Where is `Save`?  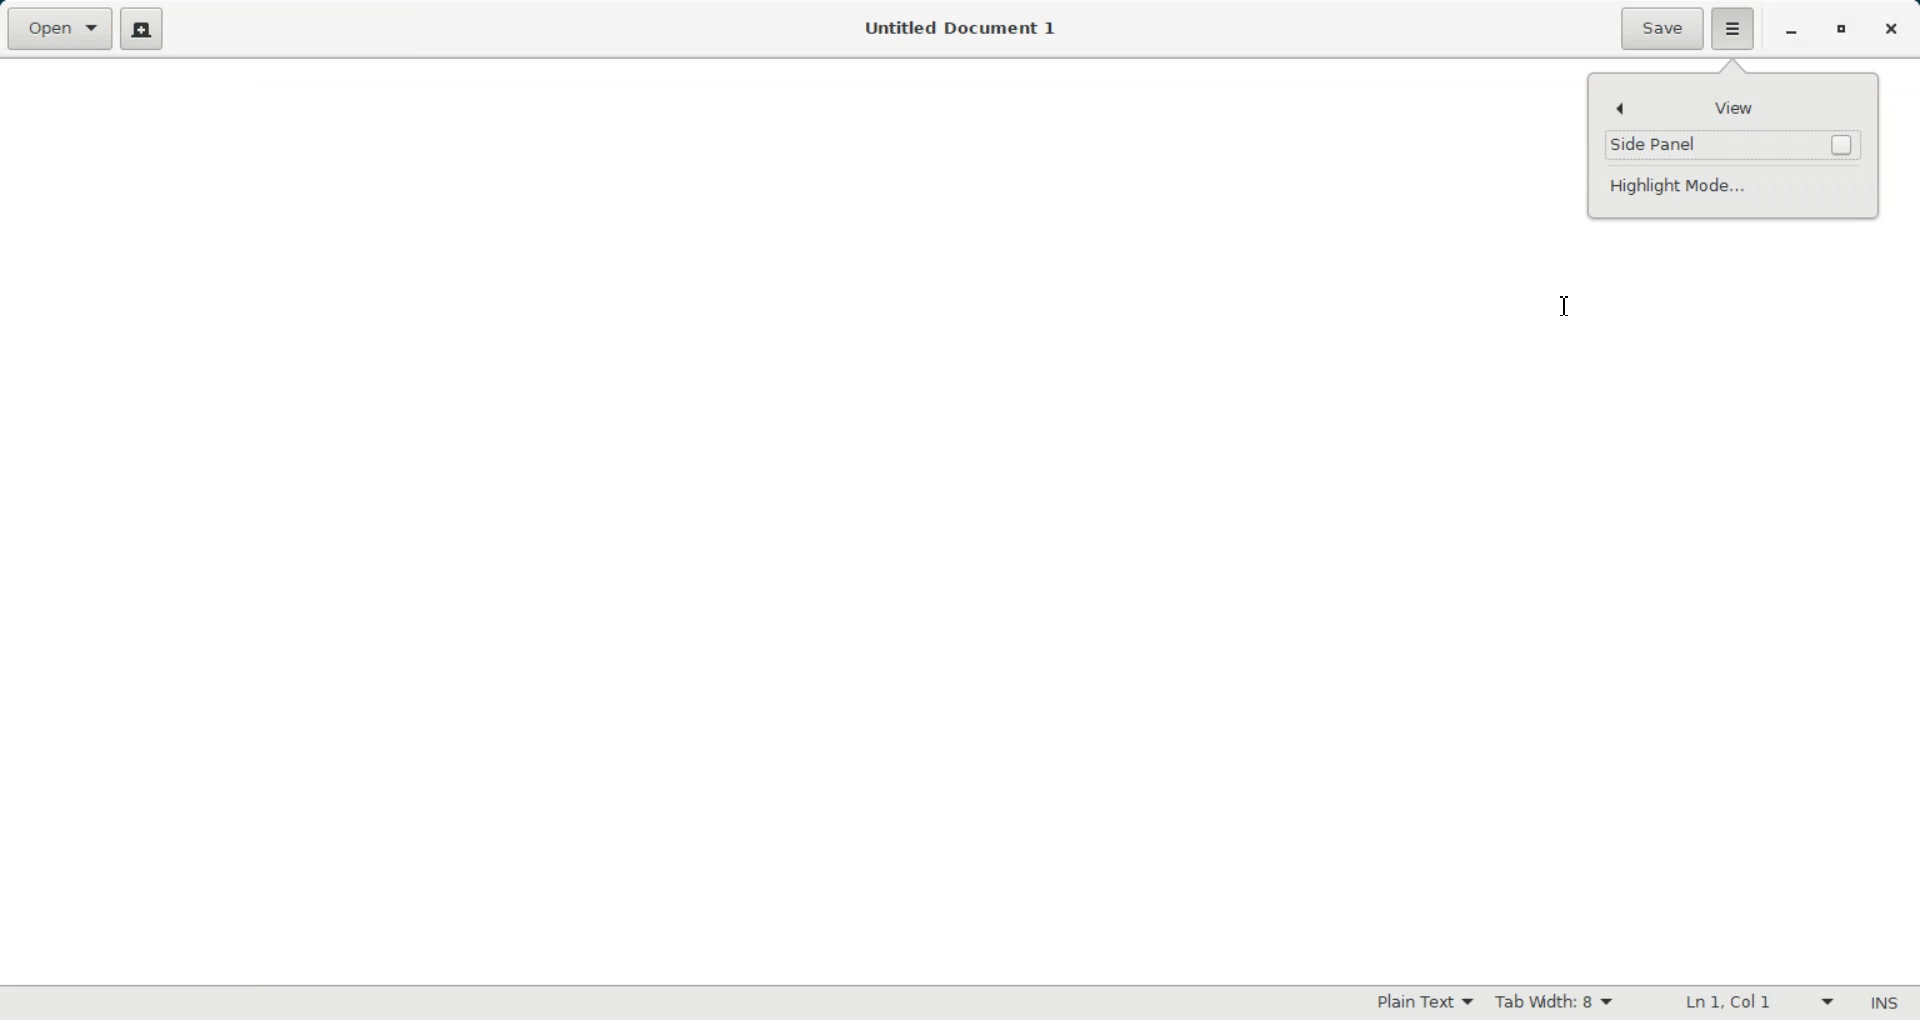 Save is located at coordinates (1660, 29).